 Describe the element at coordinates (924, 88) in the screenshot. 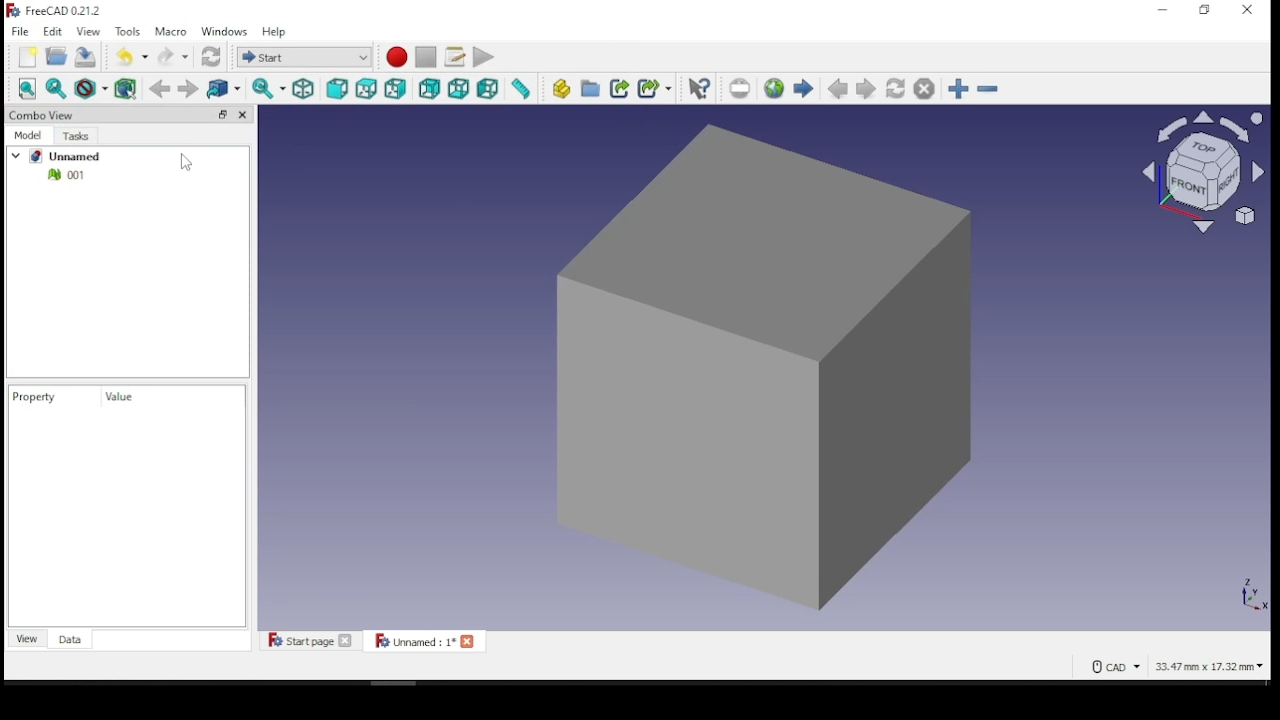

I see `stop loading` at that location.